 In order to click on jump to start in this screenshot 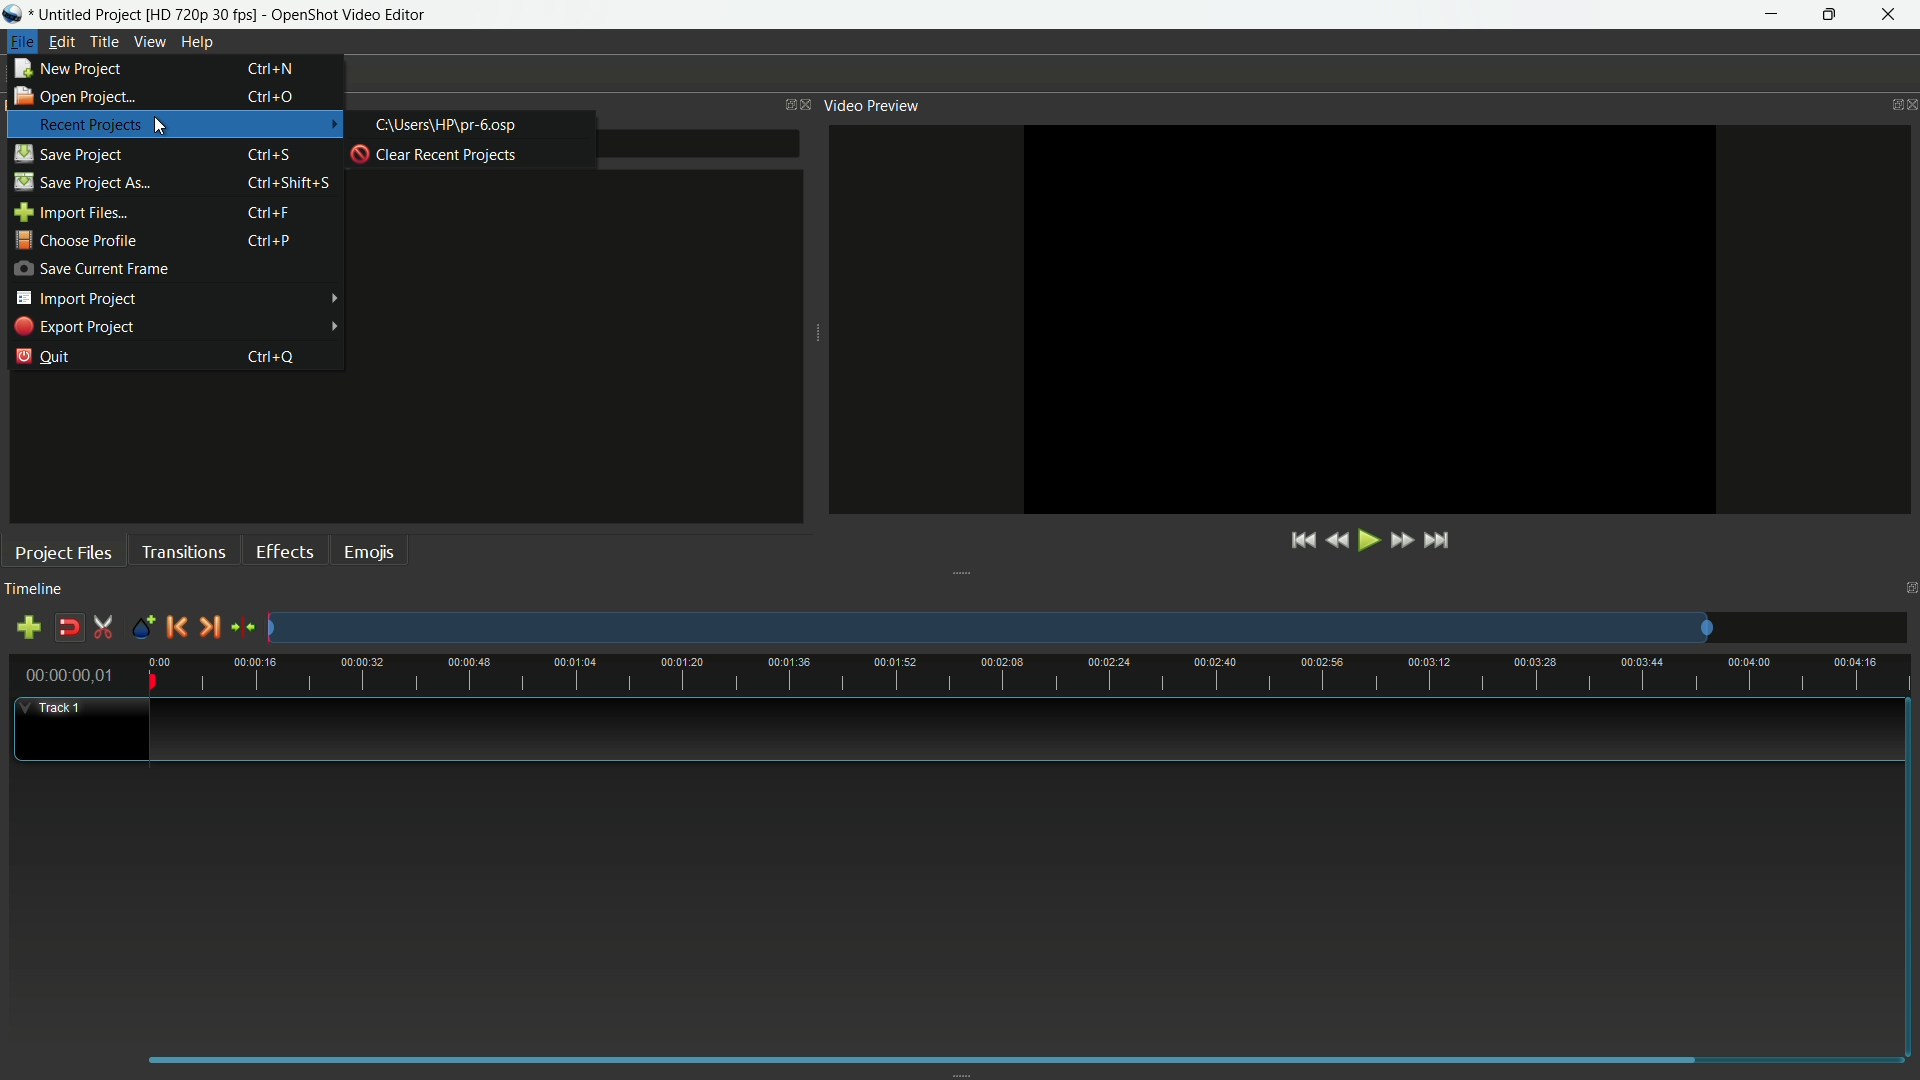, I will do `click(1301, 542)`.